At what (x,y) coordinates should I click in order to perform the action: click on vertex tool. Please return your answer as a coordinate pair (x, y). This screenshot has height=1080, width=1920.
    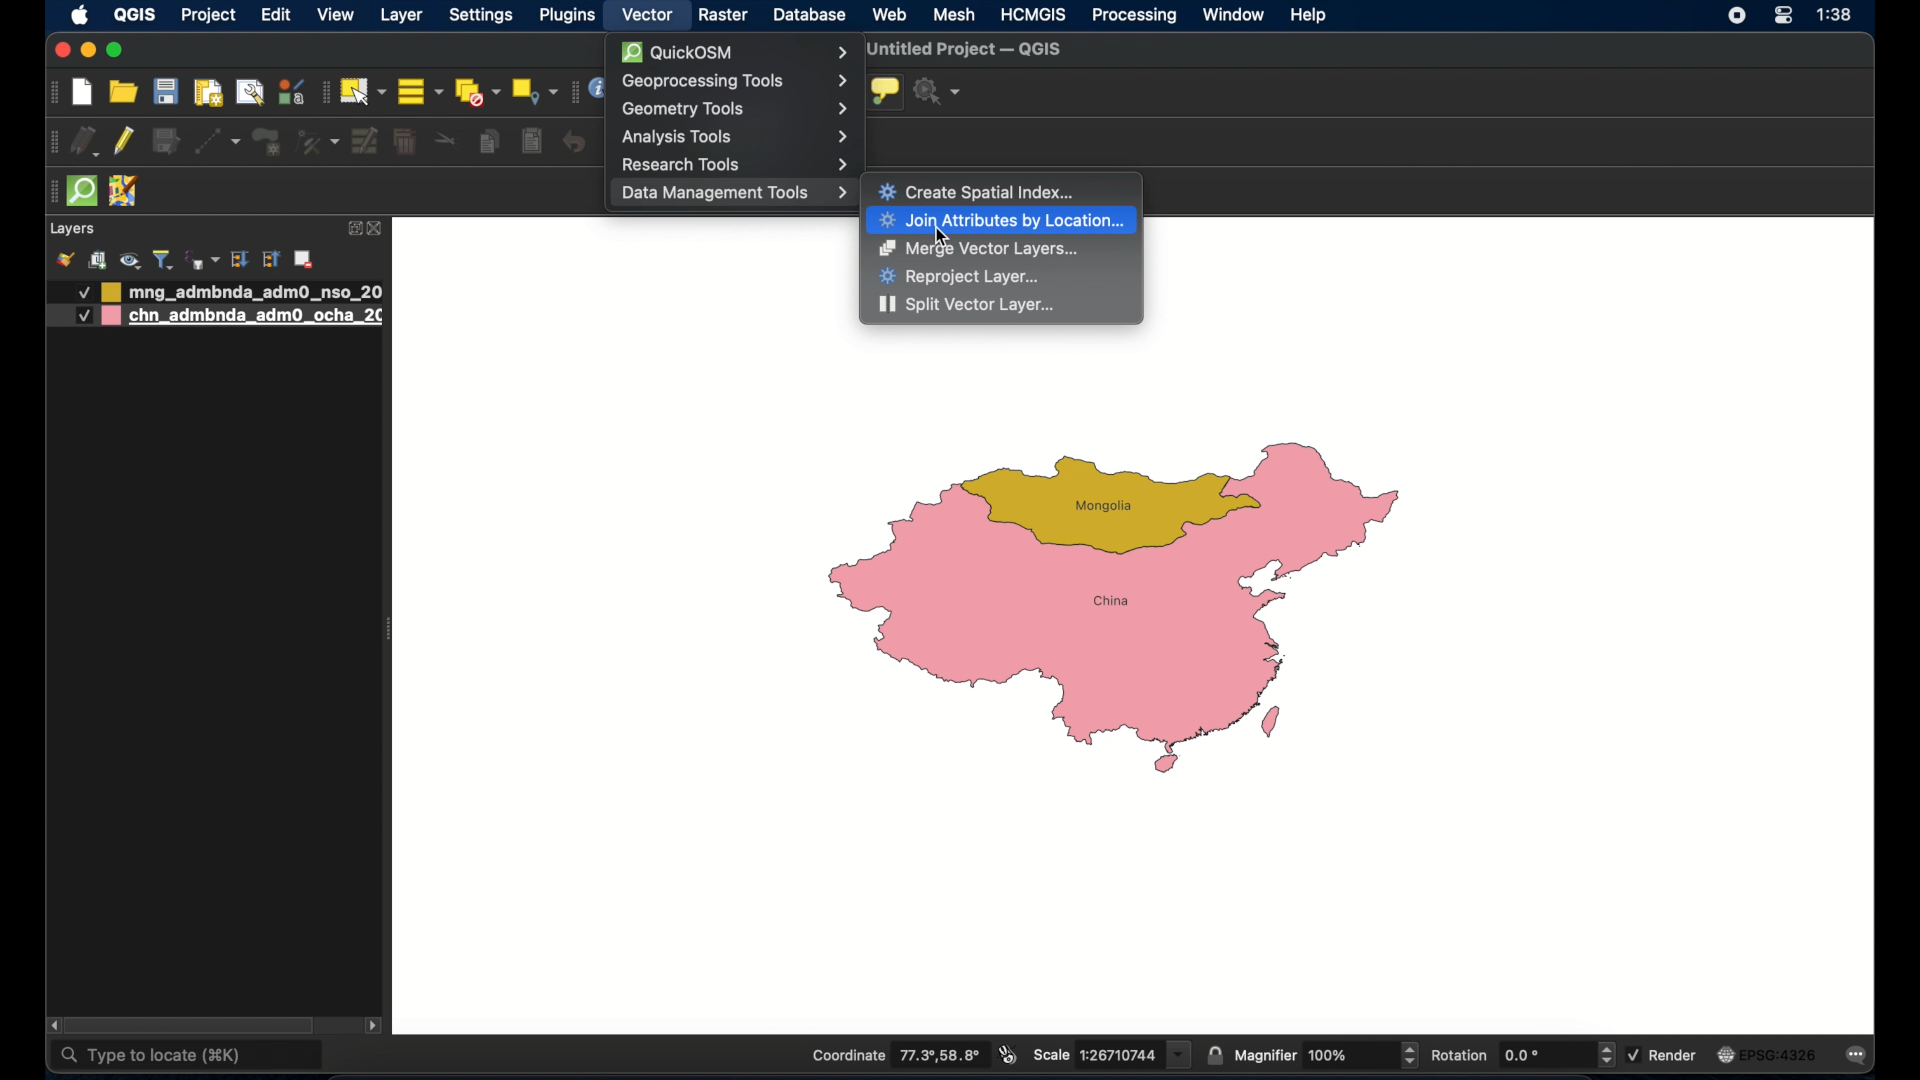
    Looking at the image, I should click on (317, 142).